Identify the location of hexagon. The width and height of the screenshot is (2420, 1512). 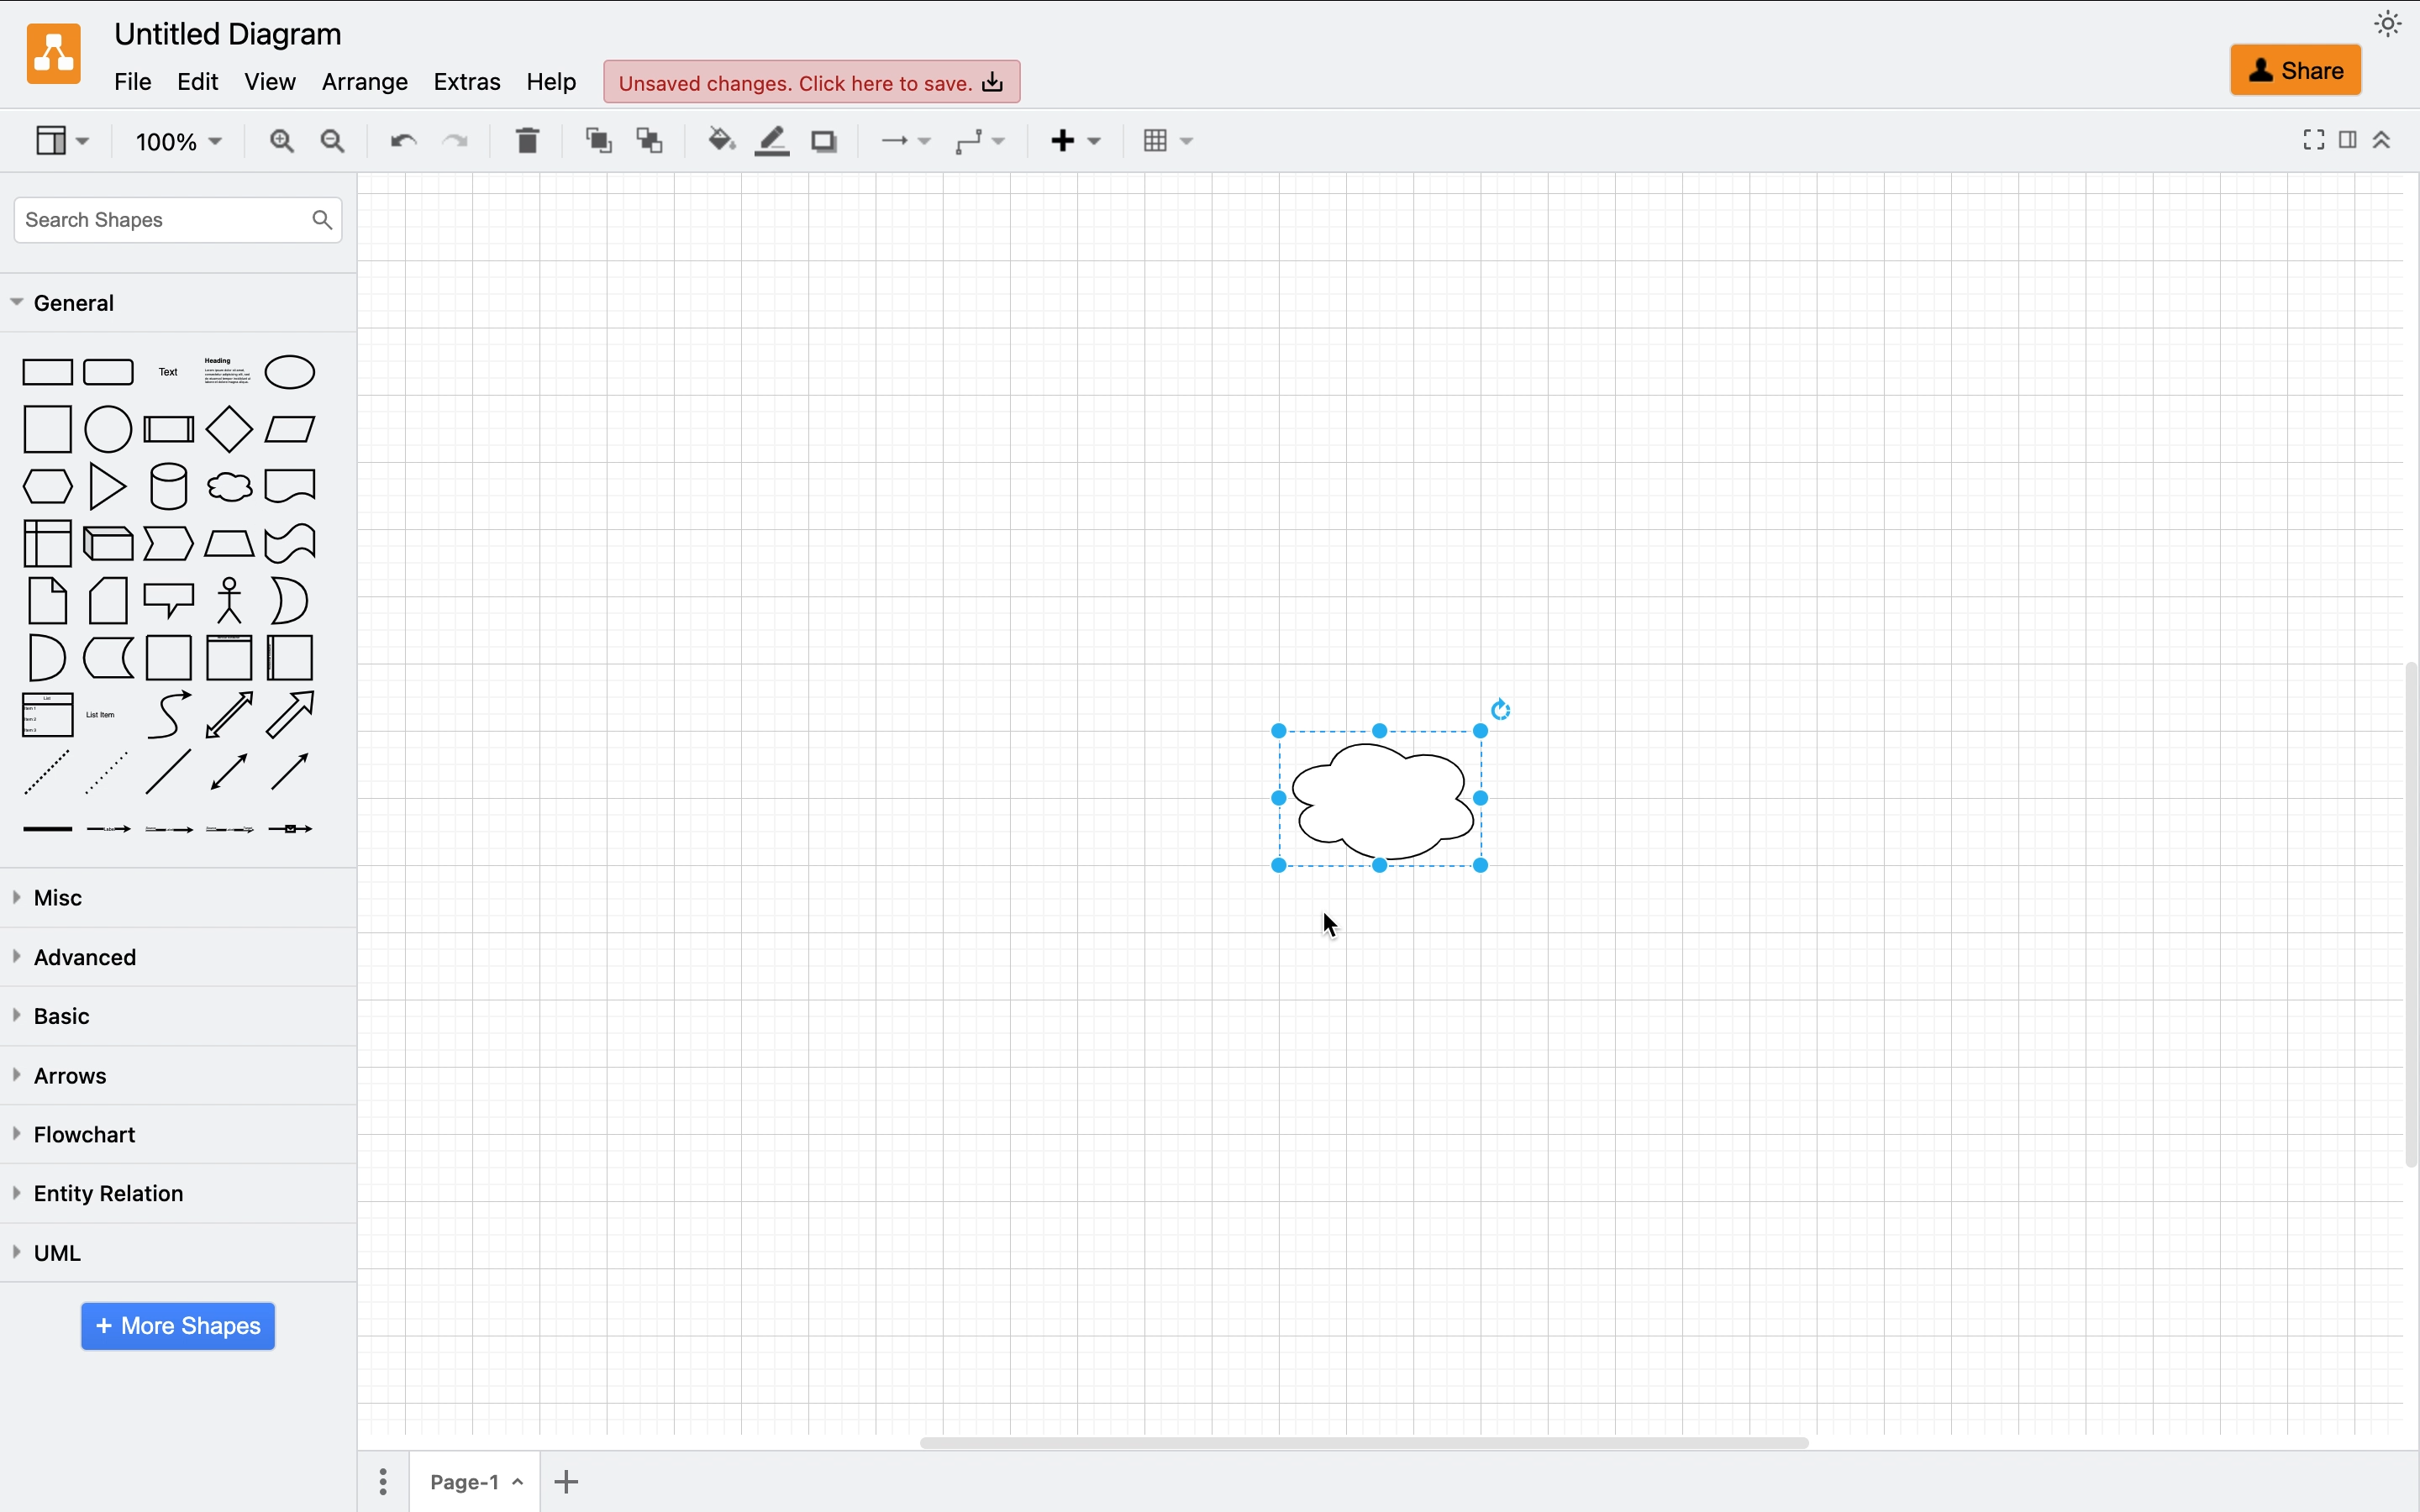
(45, 486).